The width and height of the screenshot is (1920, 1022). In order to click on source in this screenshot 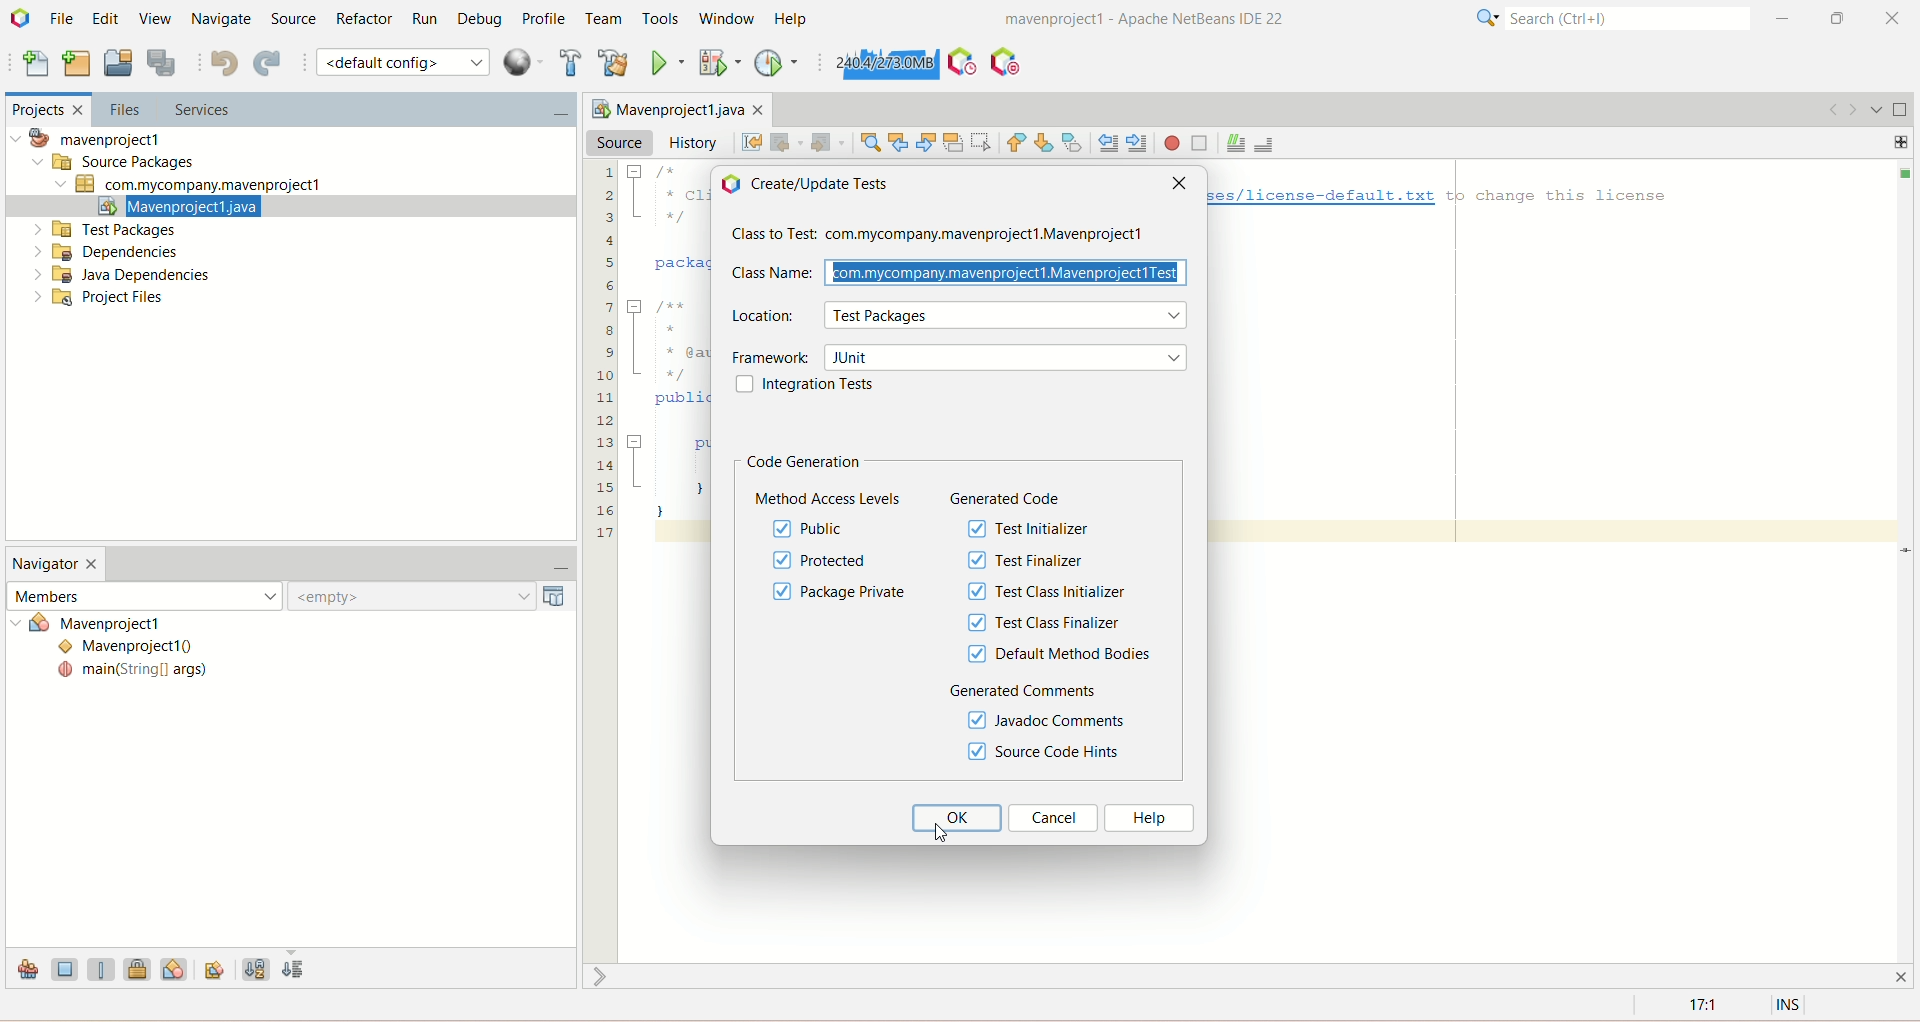, I will do `click(621, 140)`.